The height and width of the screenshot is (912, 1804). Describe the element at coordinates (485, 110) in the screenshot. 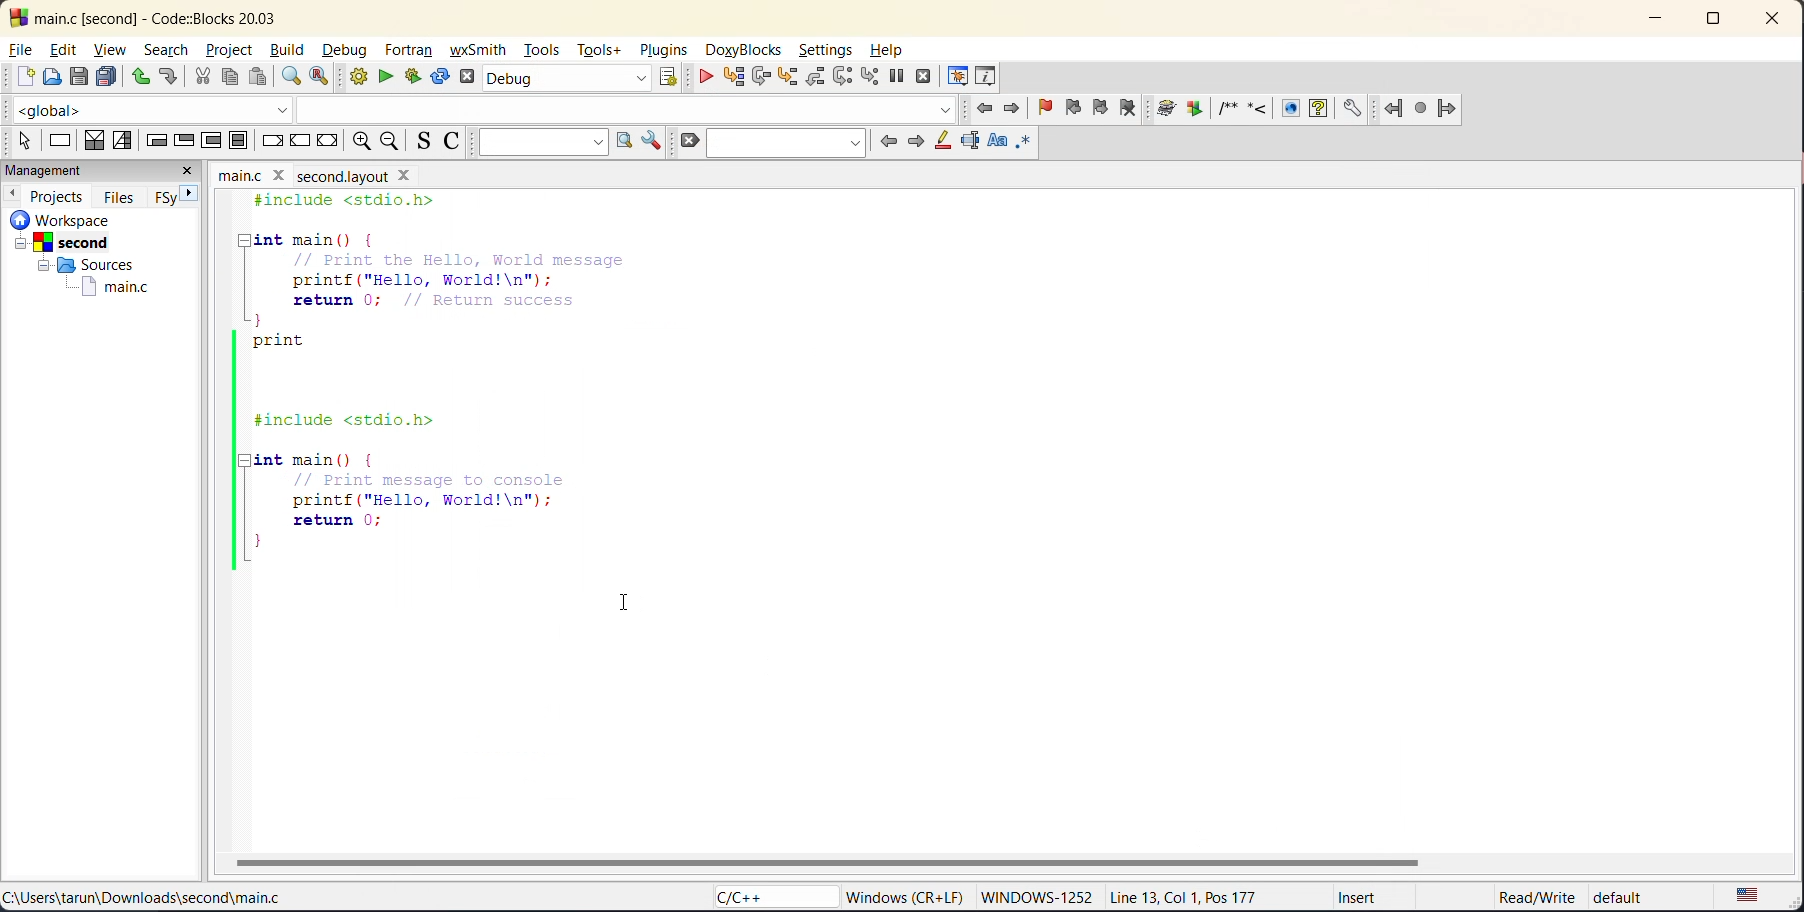

I see `code completion compiler` at that location.